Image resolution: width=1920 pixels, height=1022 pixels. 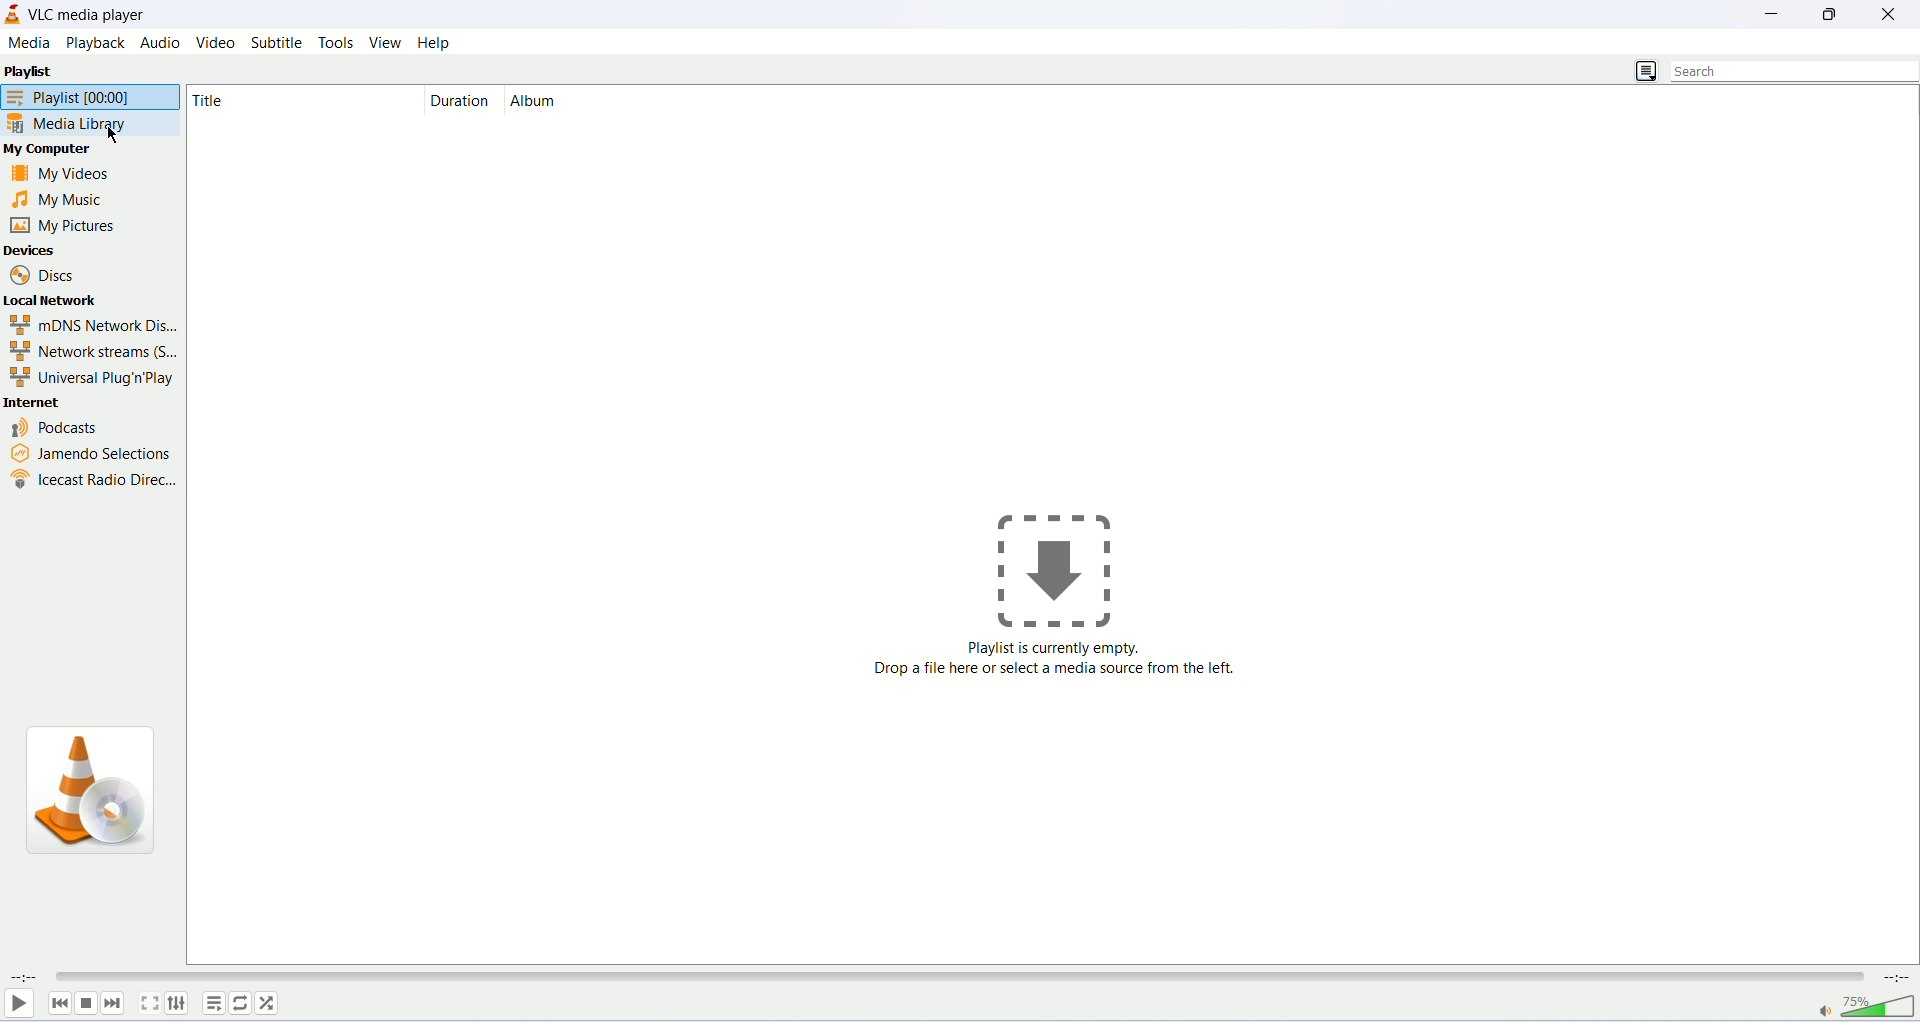 I want to click on random, so click(x=269, y=1006).